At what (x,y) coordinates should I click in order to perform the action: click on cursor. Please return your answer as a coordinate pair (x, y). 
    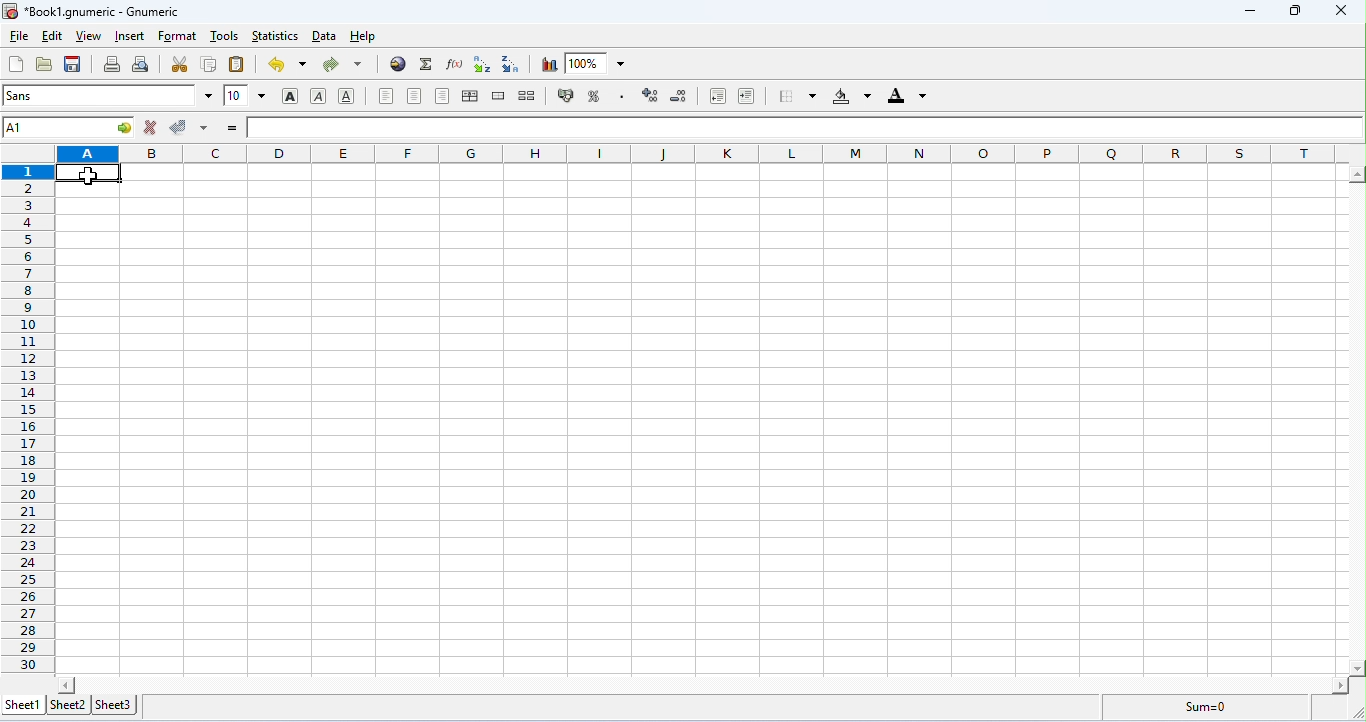
    Looking at the image, I should click on (89, 176).